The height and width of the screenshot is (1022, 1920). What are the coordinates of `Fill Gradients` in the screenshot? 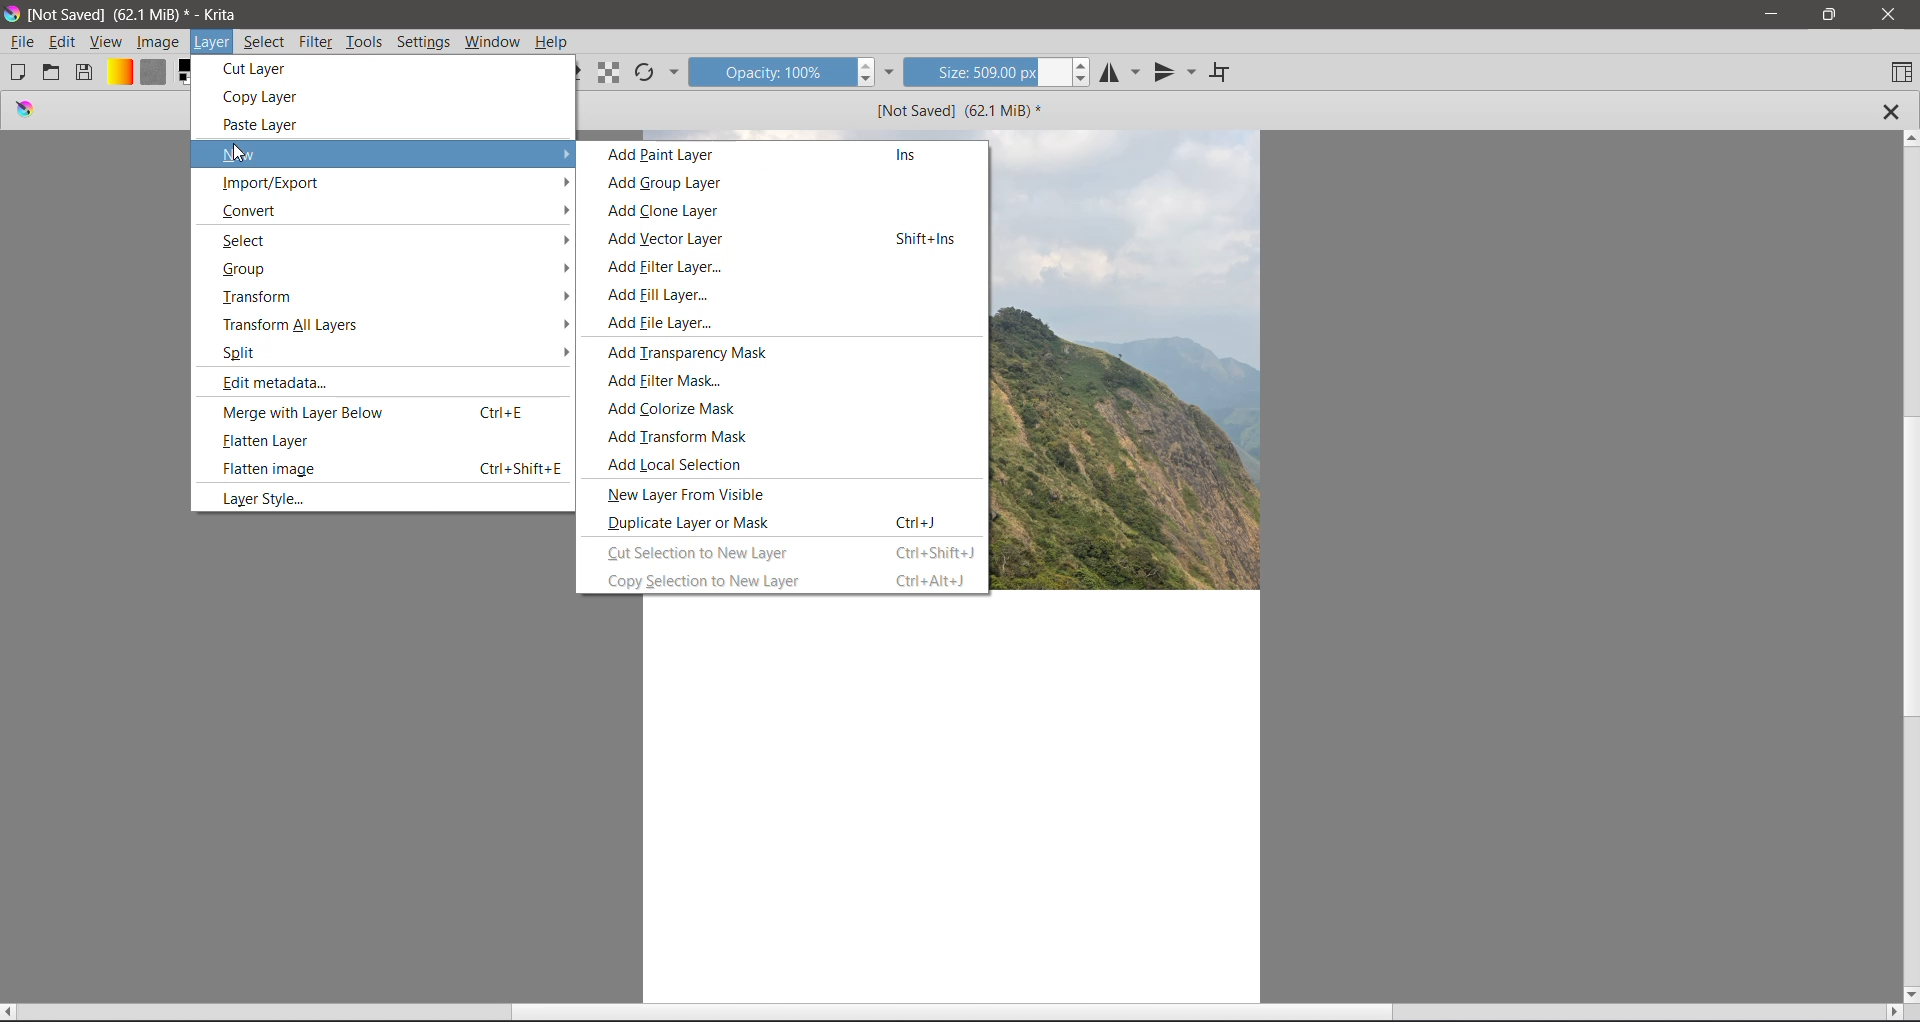 It's located at (121, 72).